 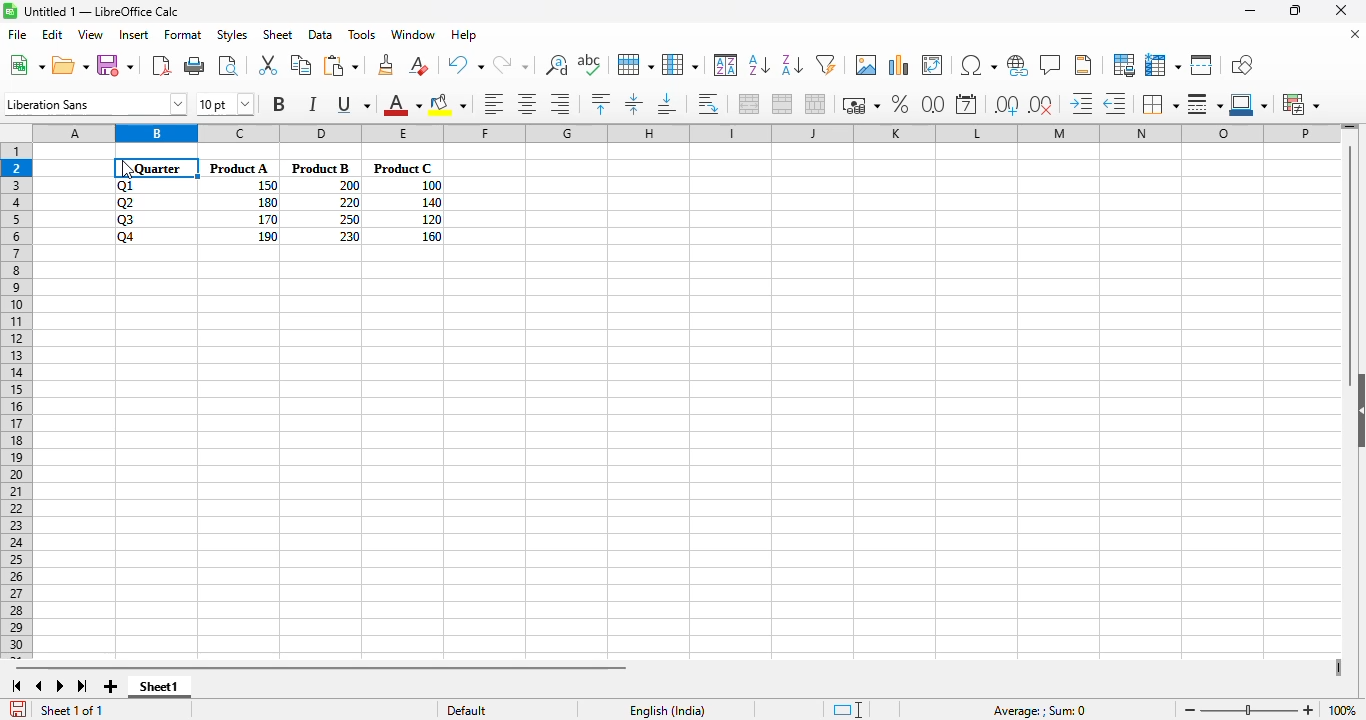 What do you see at coordinates (224, 104) in the screenshot?
I see `font size` at bounding box center [224, 104].